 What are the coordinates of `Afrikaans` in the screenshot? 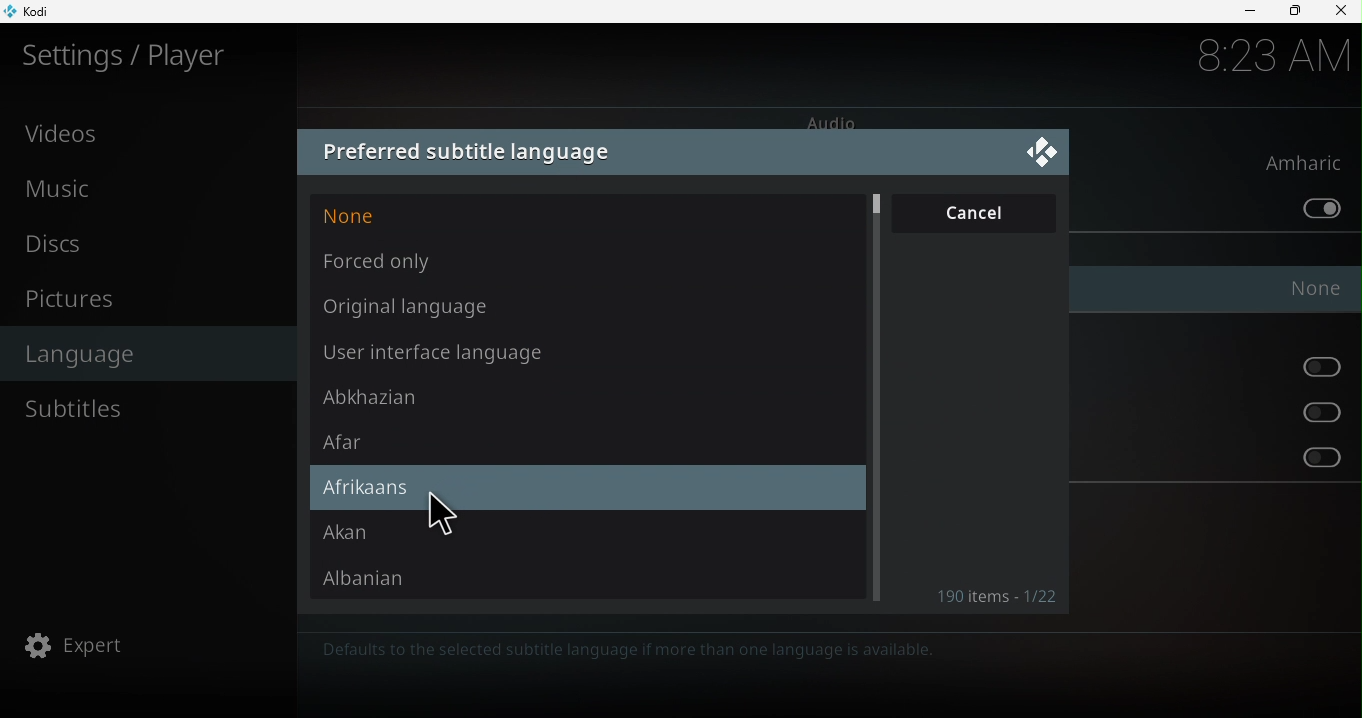 It's located at (582, 487).